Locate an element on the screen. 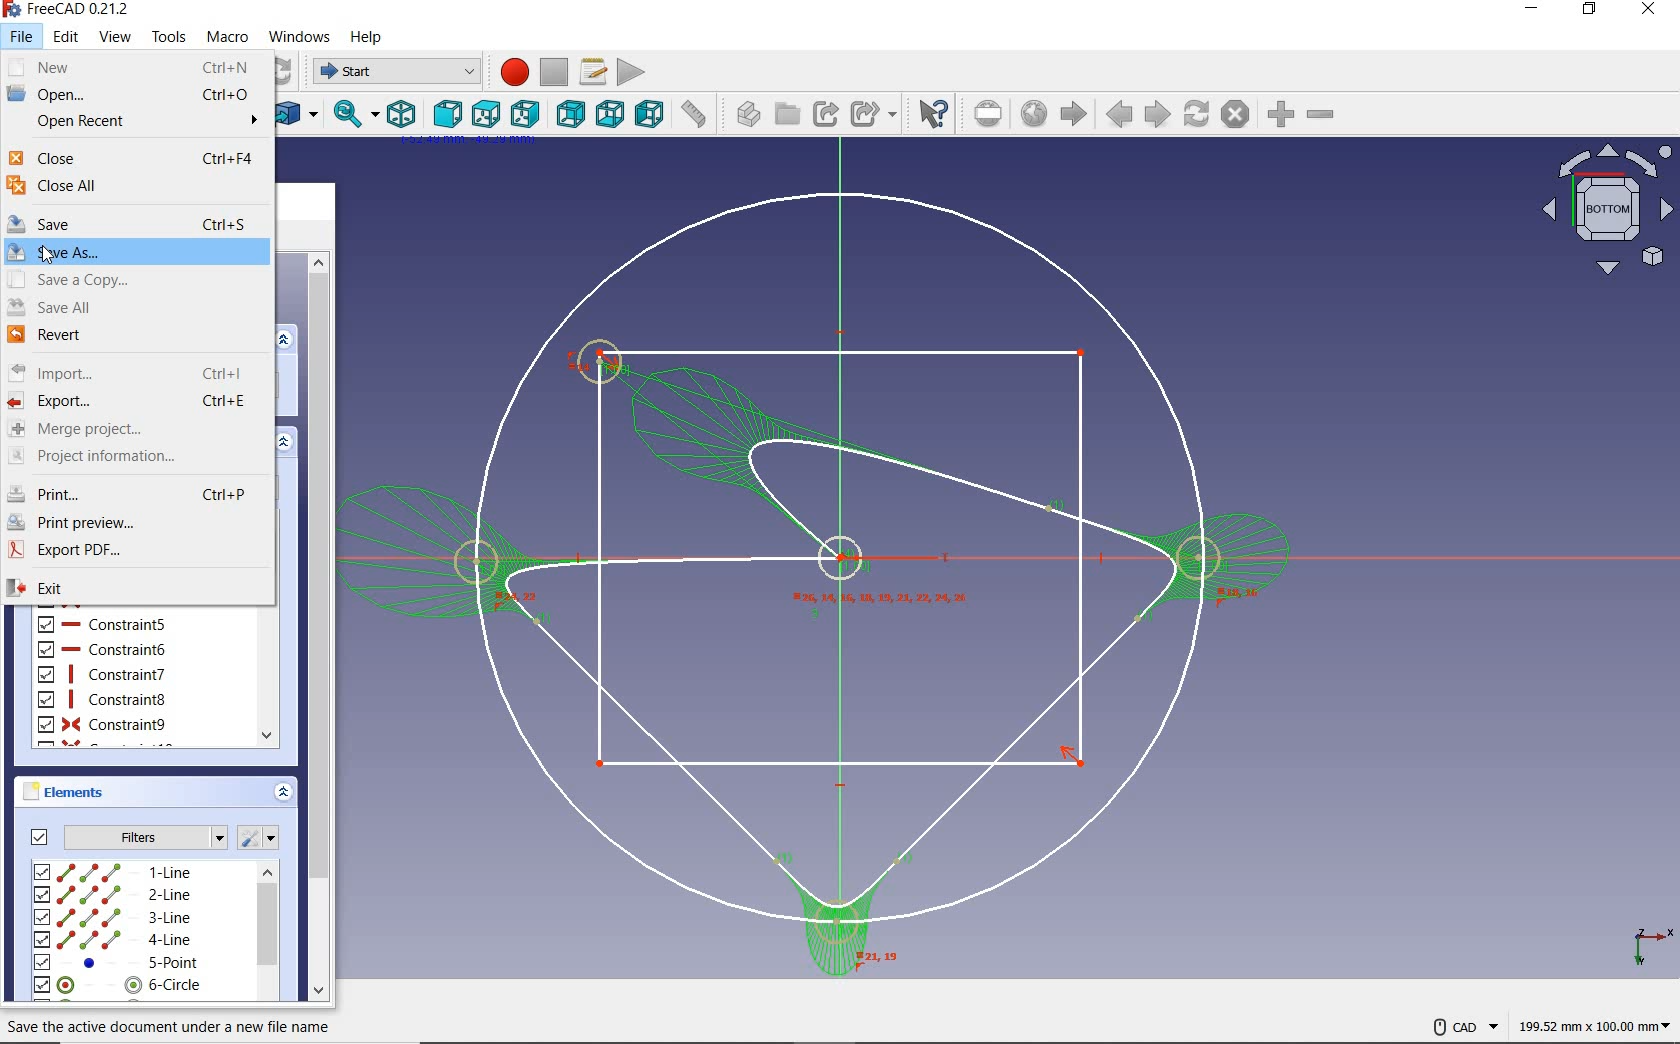  print is located at coordinates (132, 489).